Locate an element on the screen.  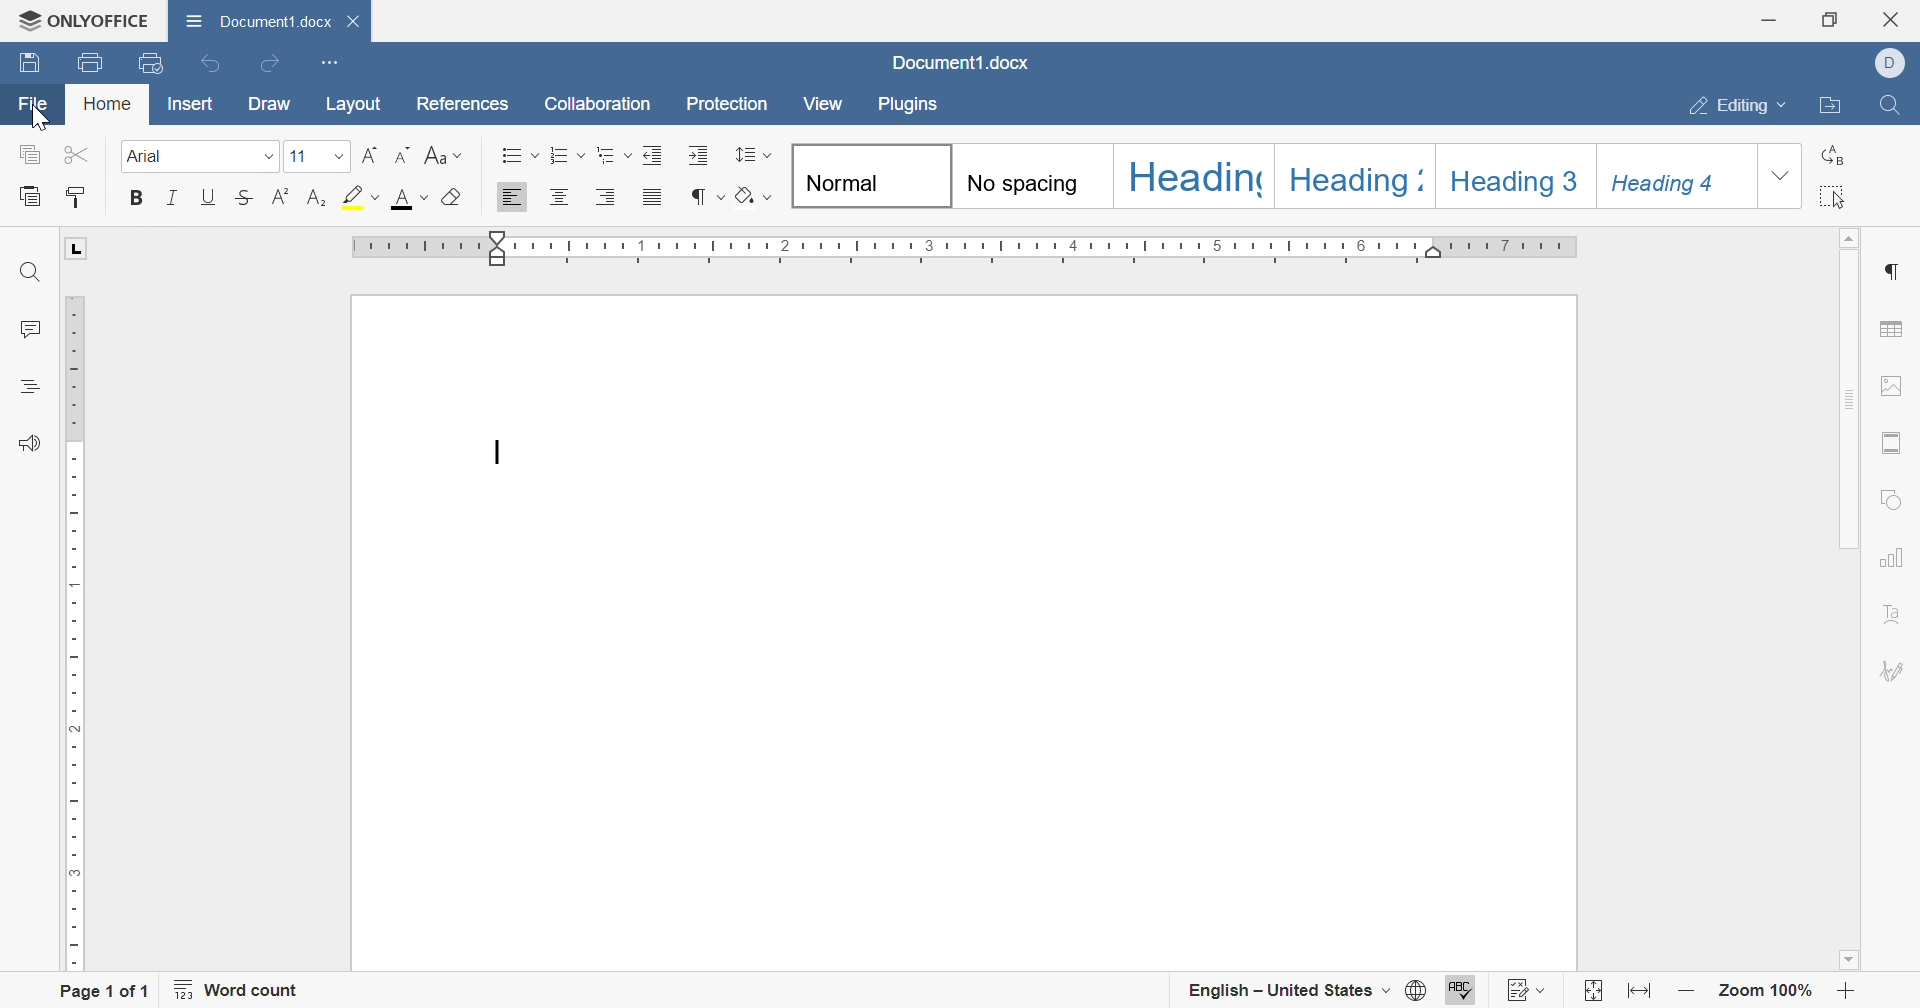
align right is located at coordinates (615, 195).